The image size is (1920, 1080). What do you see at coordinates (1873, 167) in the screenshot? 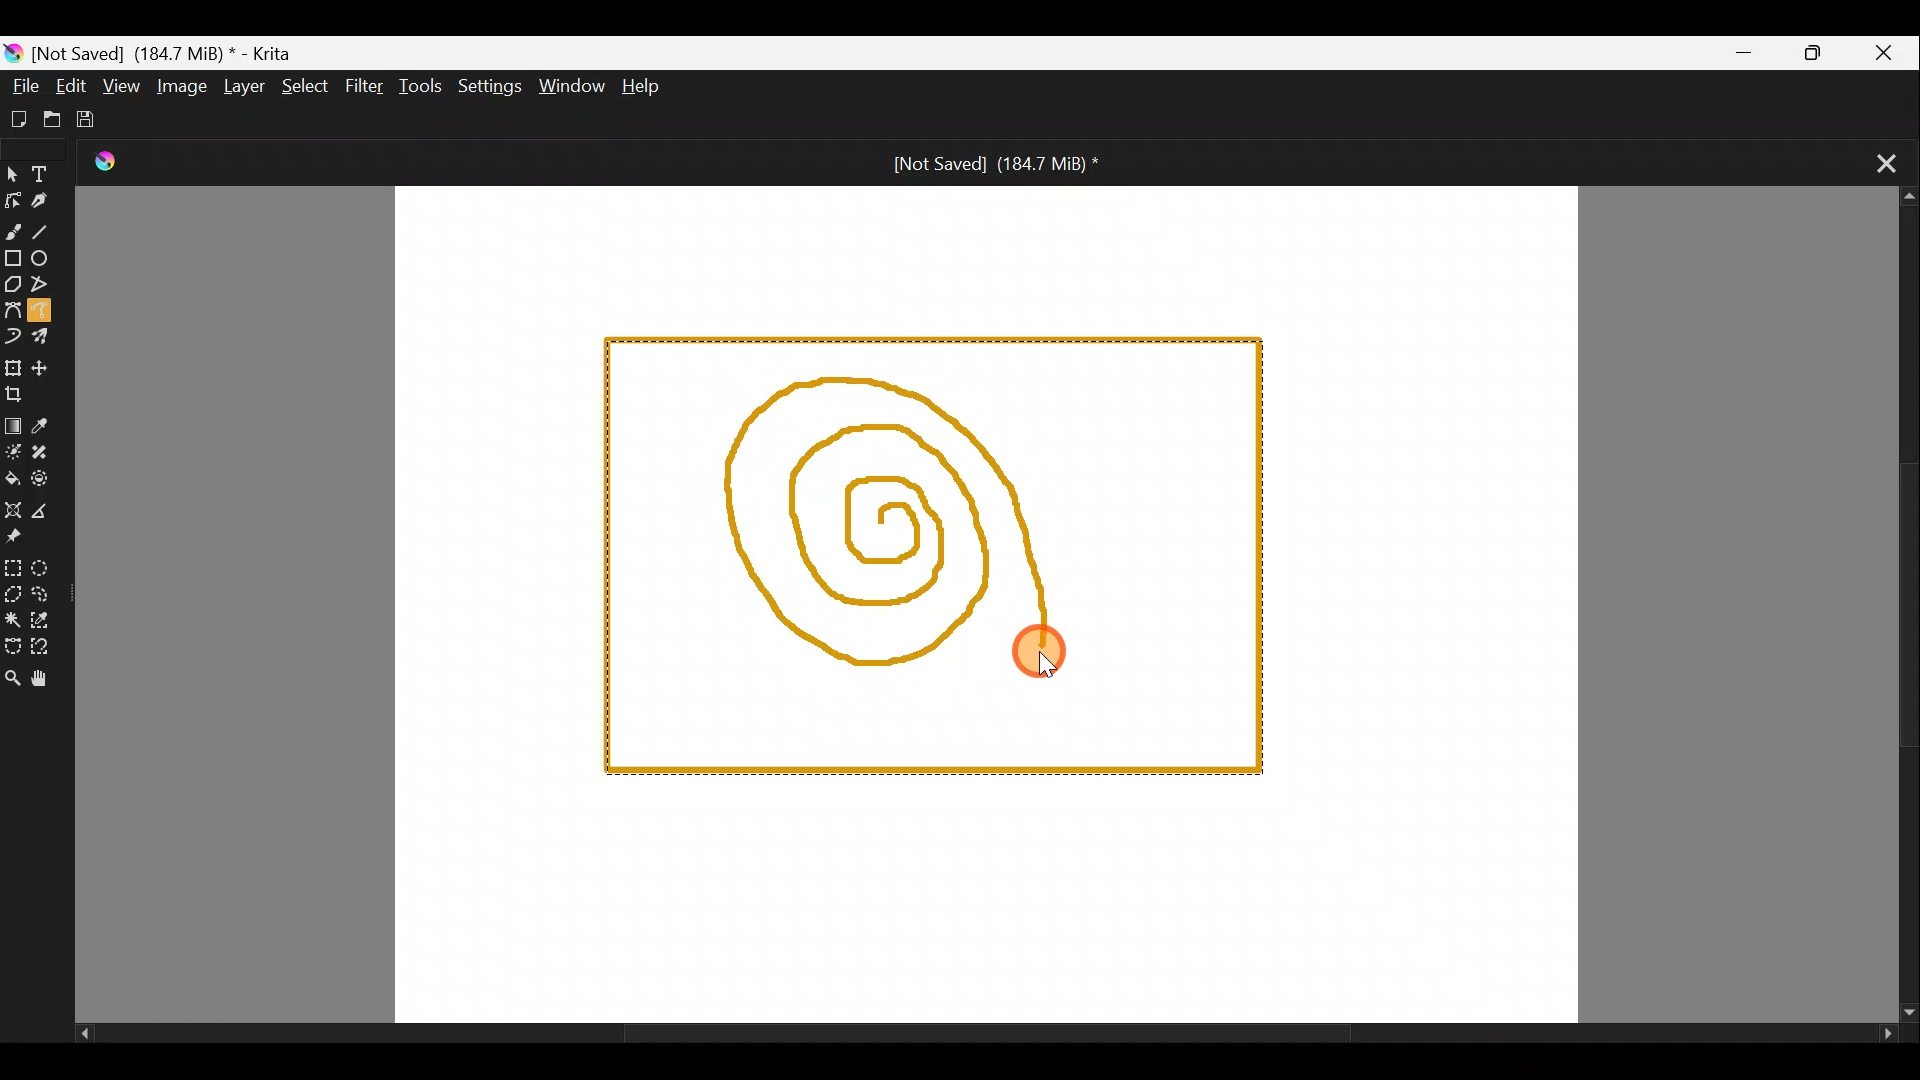
I see `Close tab` at bounding box center [1873, 167].